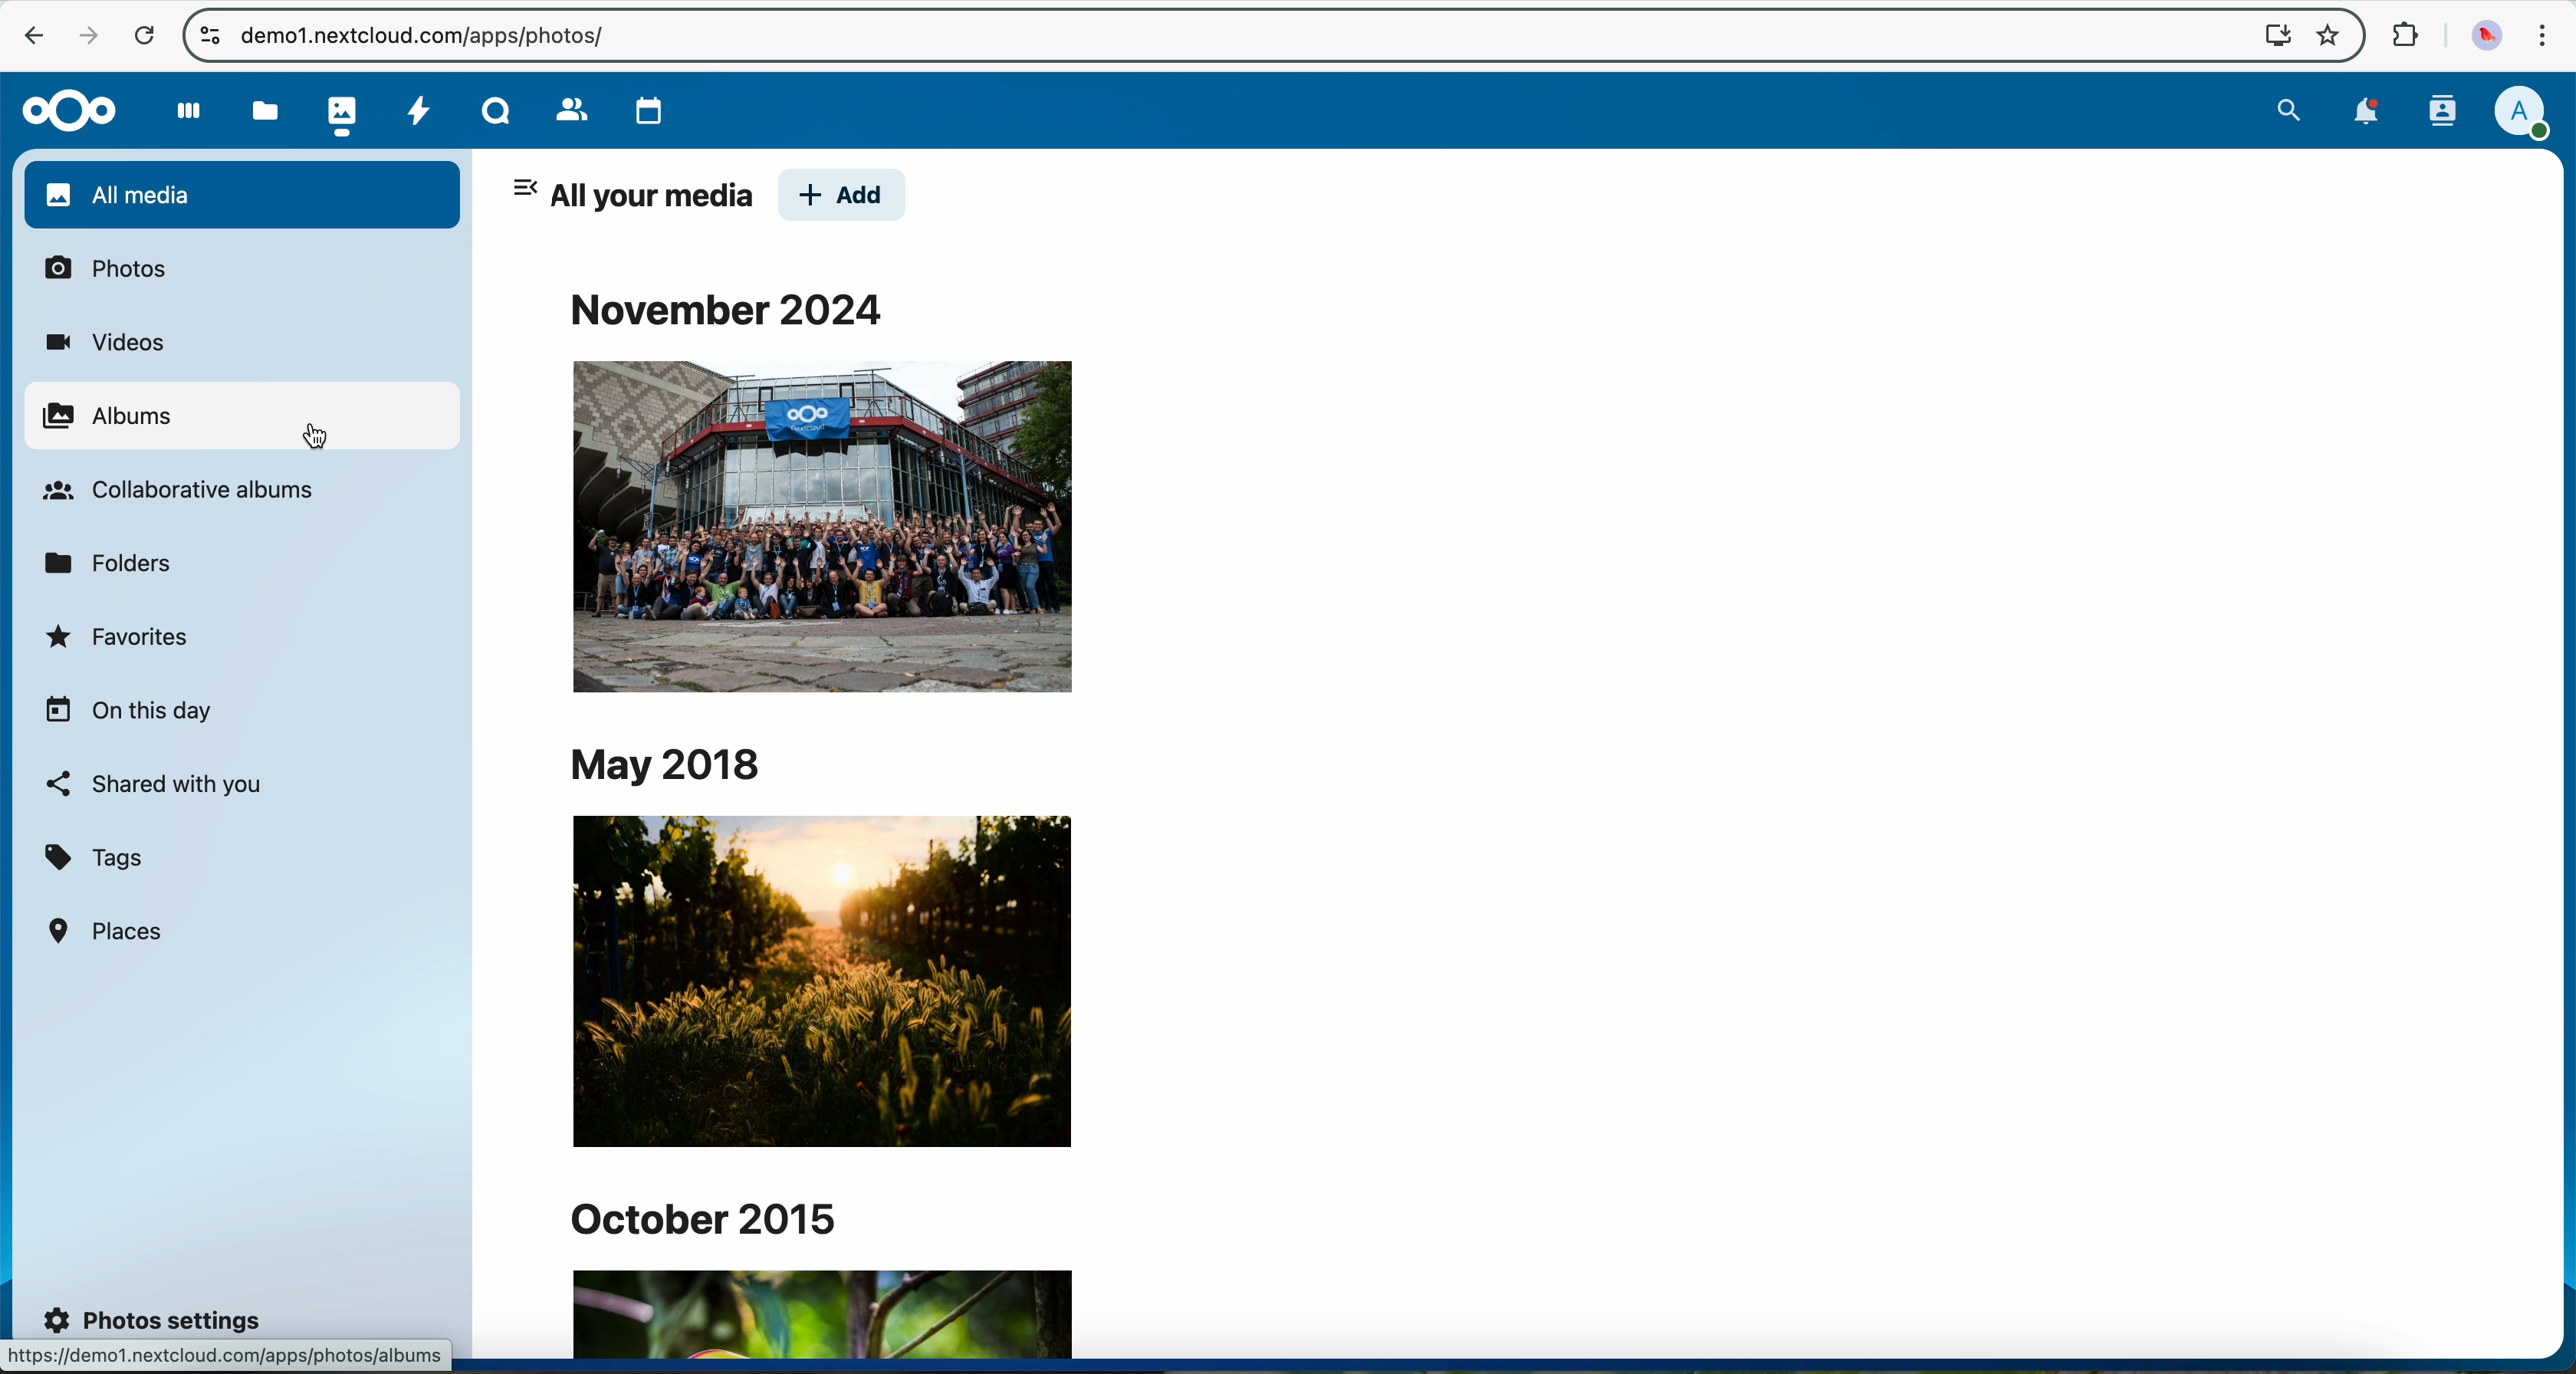  What do you see at coordinates (129, 712) in the screenshot?
I see `on this day` at bounding box center [129, 712].